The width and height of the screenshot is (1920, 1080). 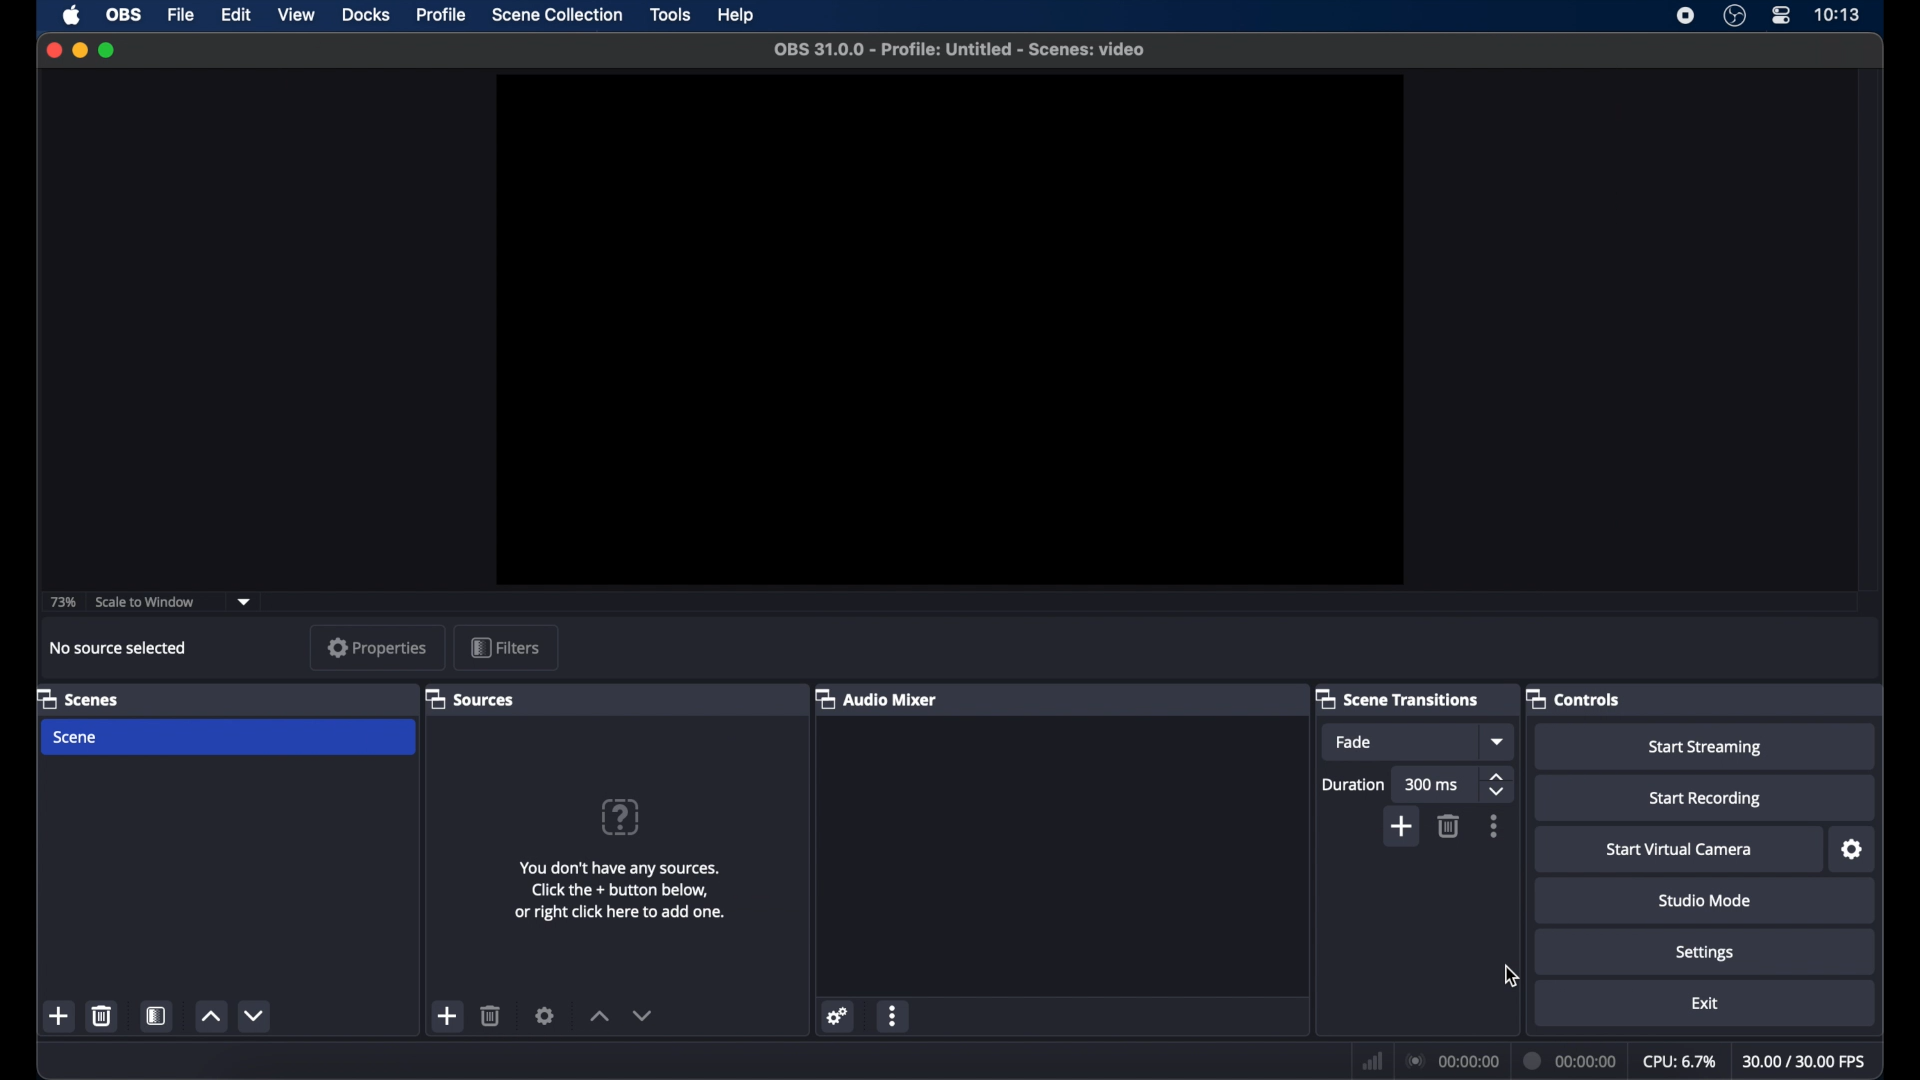 What do you see at coordinates (1496, 742) in the screenshot?
I see `dropdown` at bounding box center [1496, 742].